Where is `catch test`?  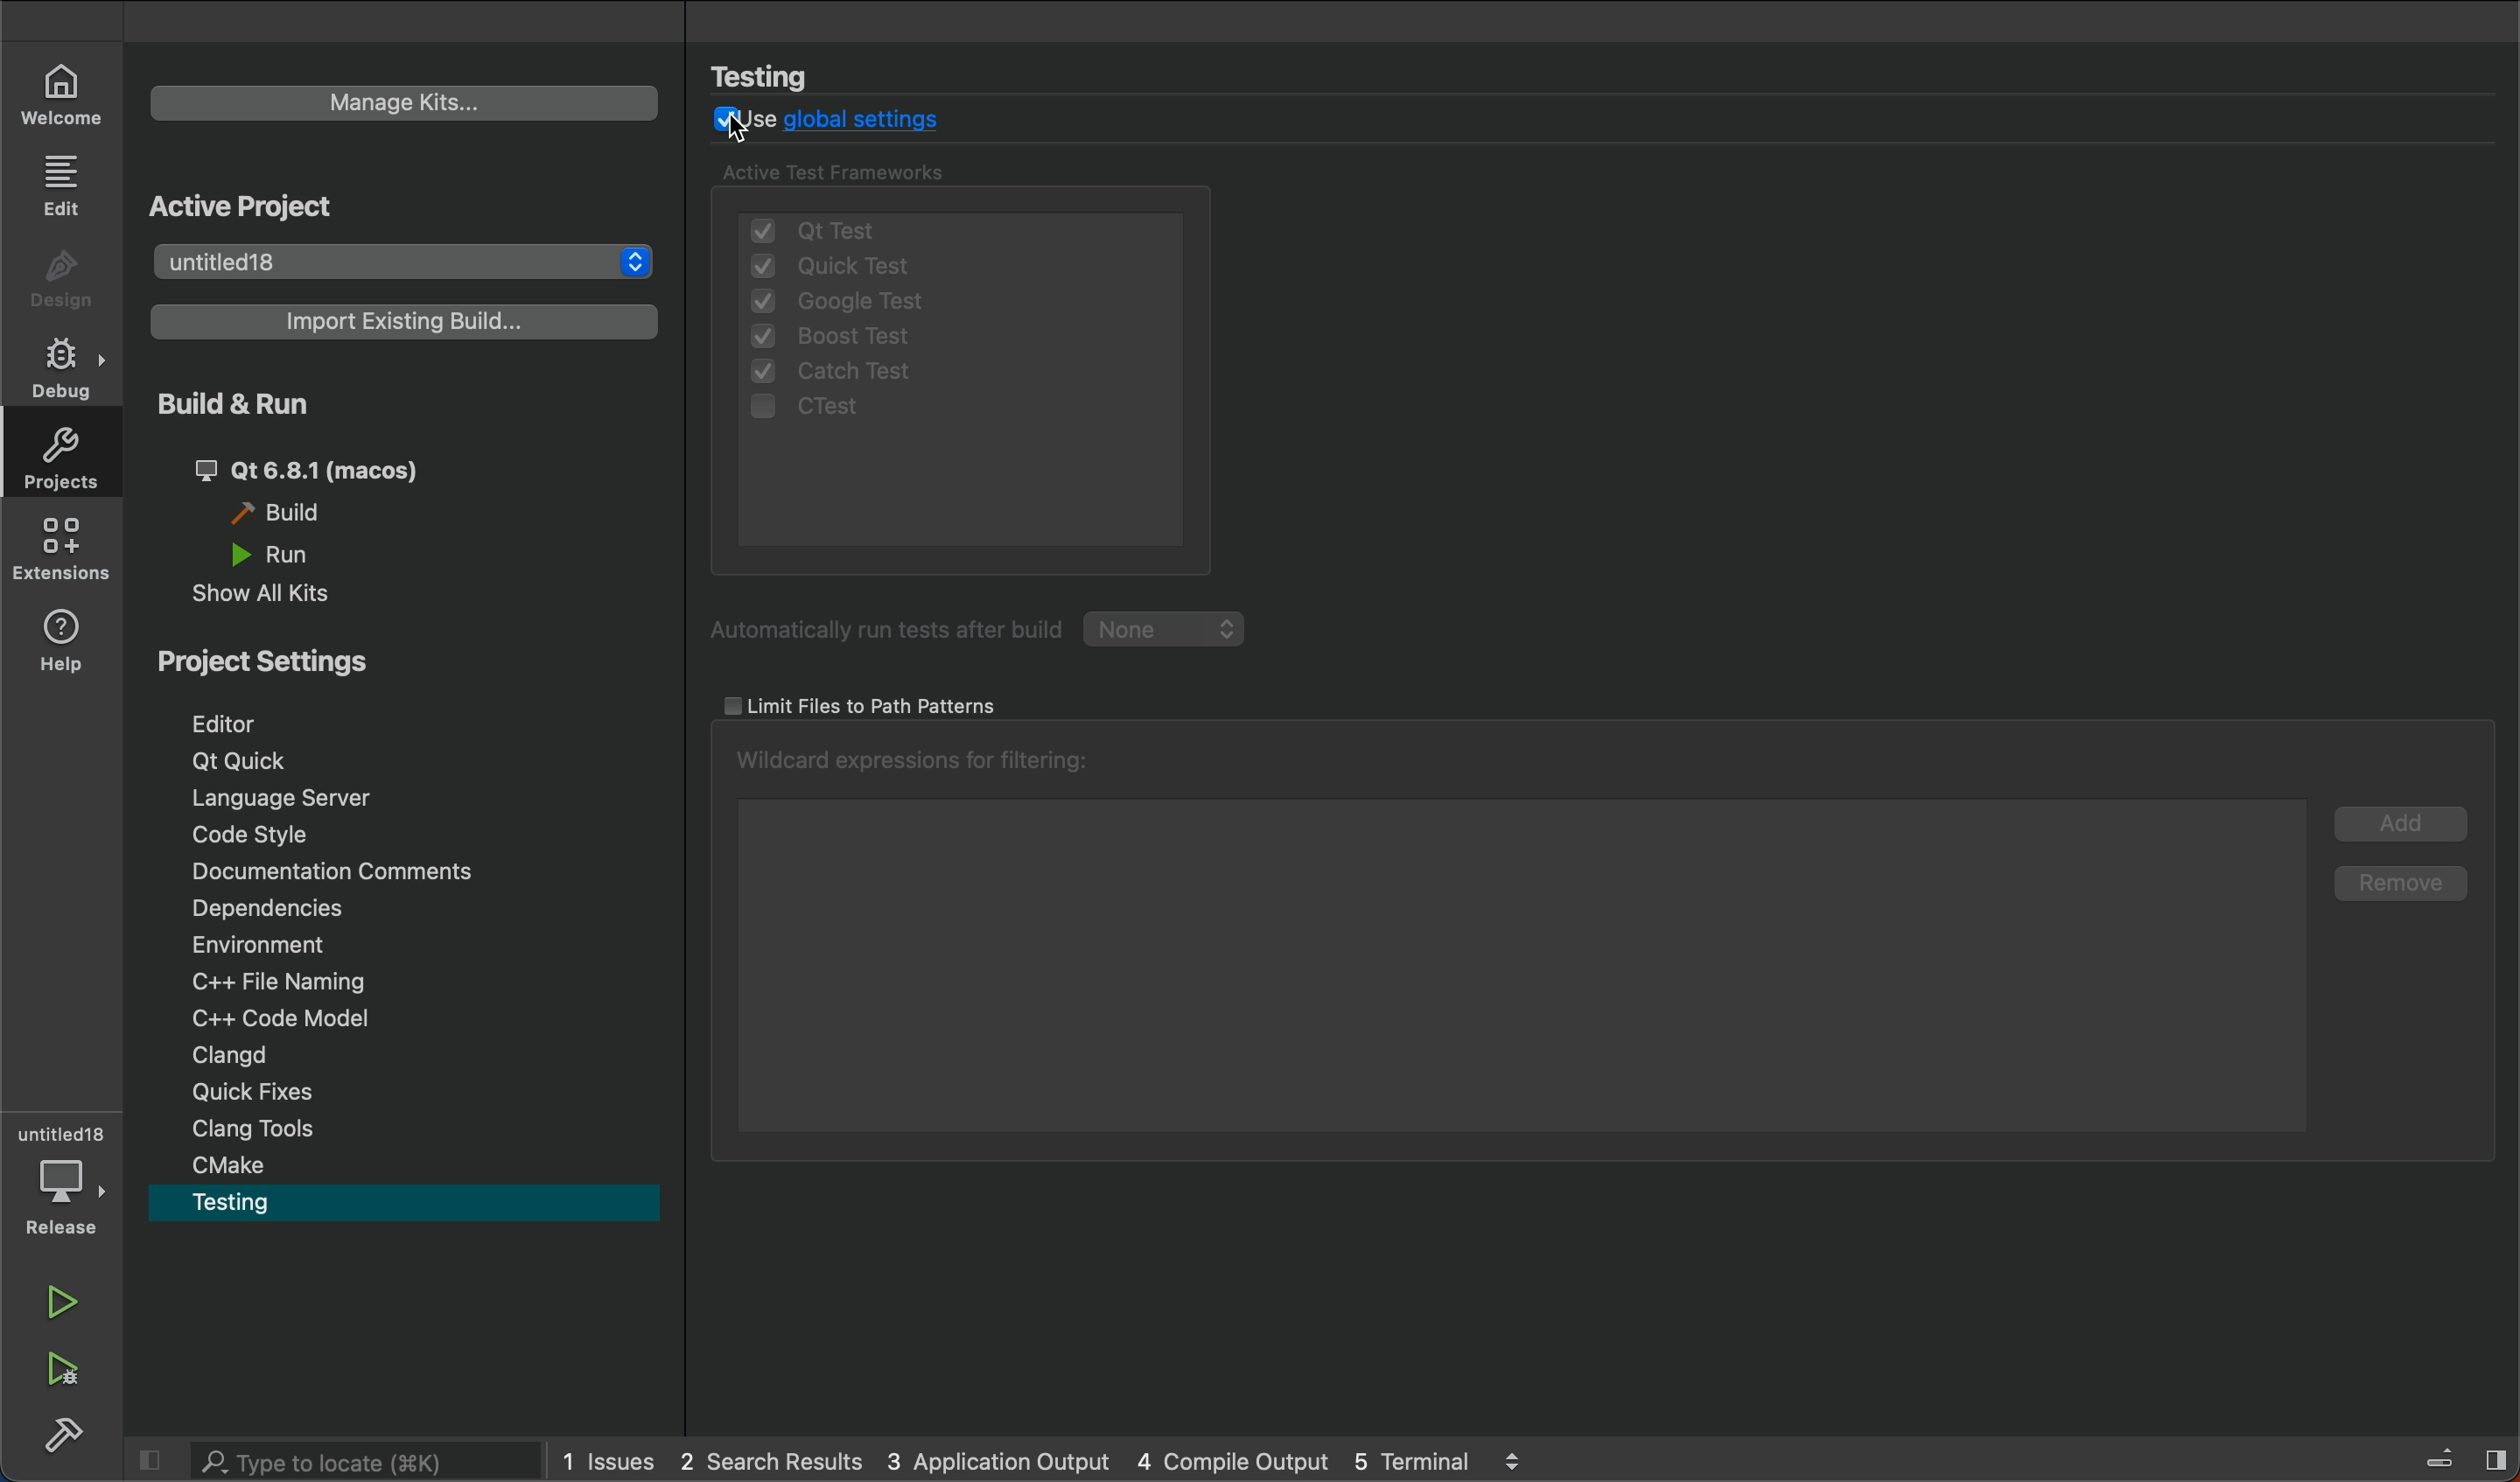
catch test is located at coordinates (854, 373).